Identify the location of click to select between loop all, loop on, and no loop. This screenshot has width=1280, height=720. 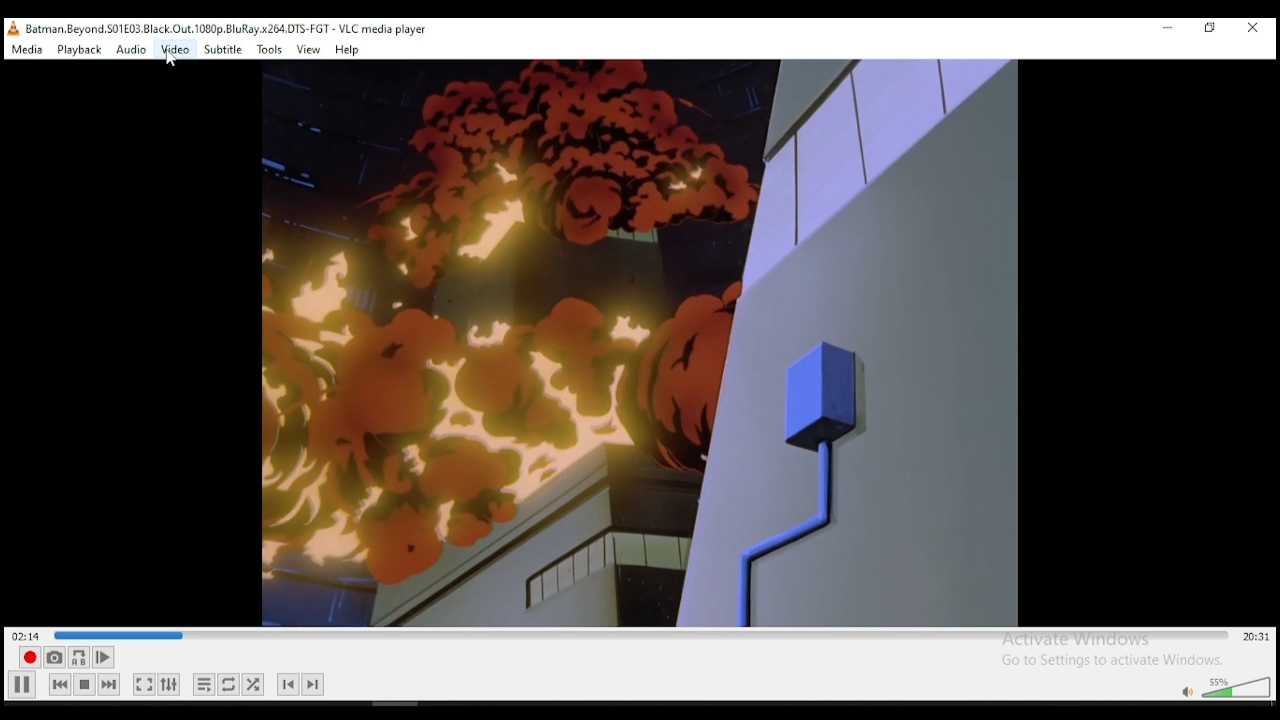
(230, 684).